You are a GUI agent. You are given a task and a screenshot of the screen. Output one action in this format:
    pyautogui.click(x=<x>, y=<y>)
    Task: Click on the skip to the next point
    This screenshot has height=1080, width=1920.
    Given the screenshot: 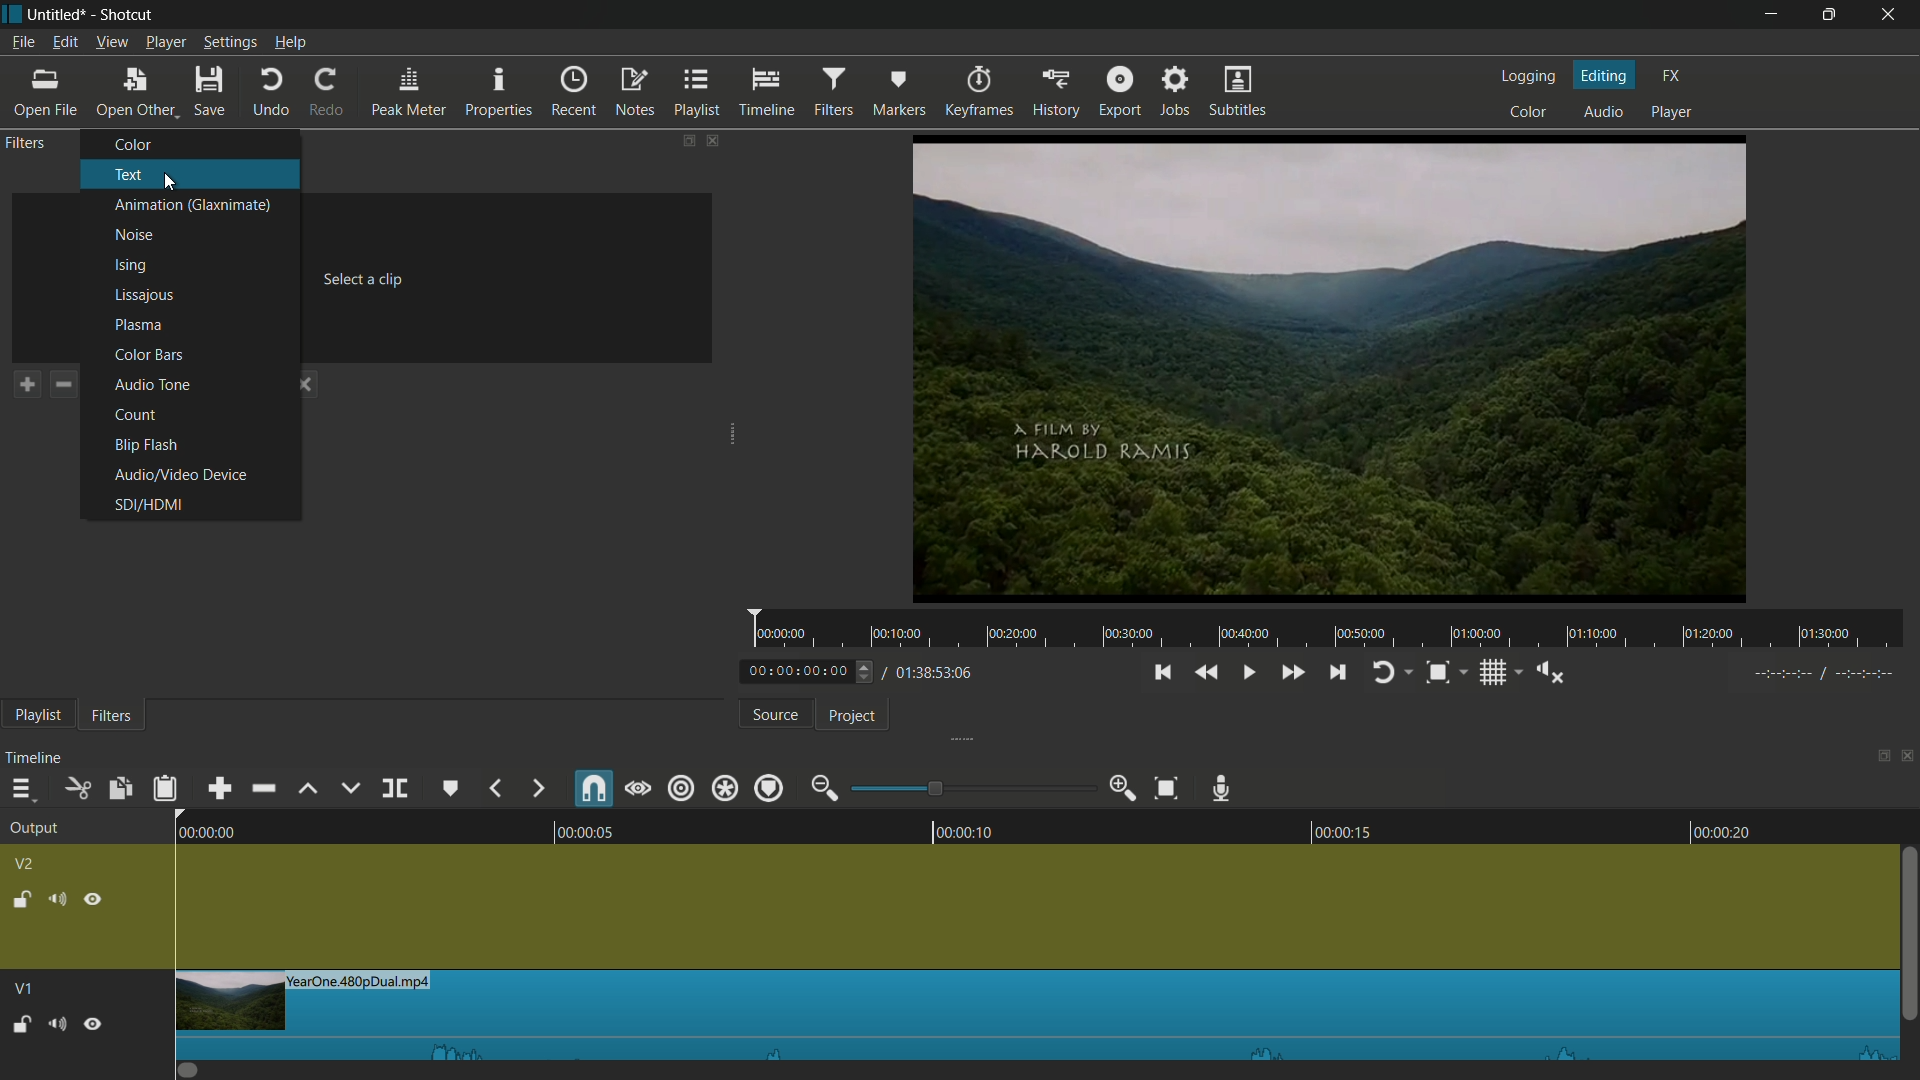 What is the action you would take?
    pyautogui.click(x=1339, y=673)
    